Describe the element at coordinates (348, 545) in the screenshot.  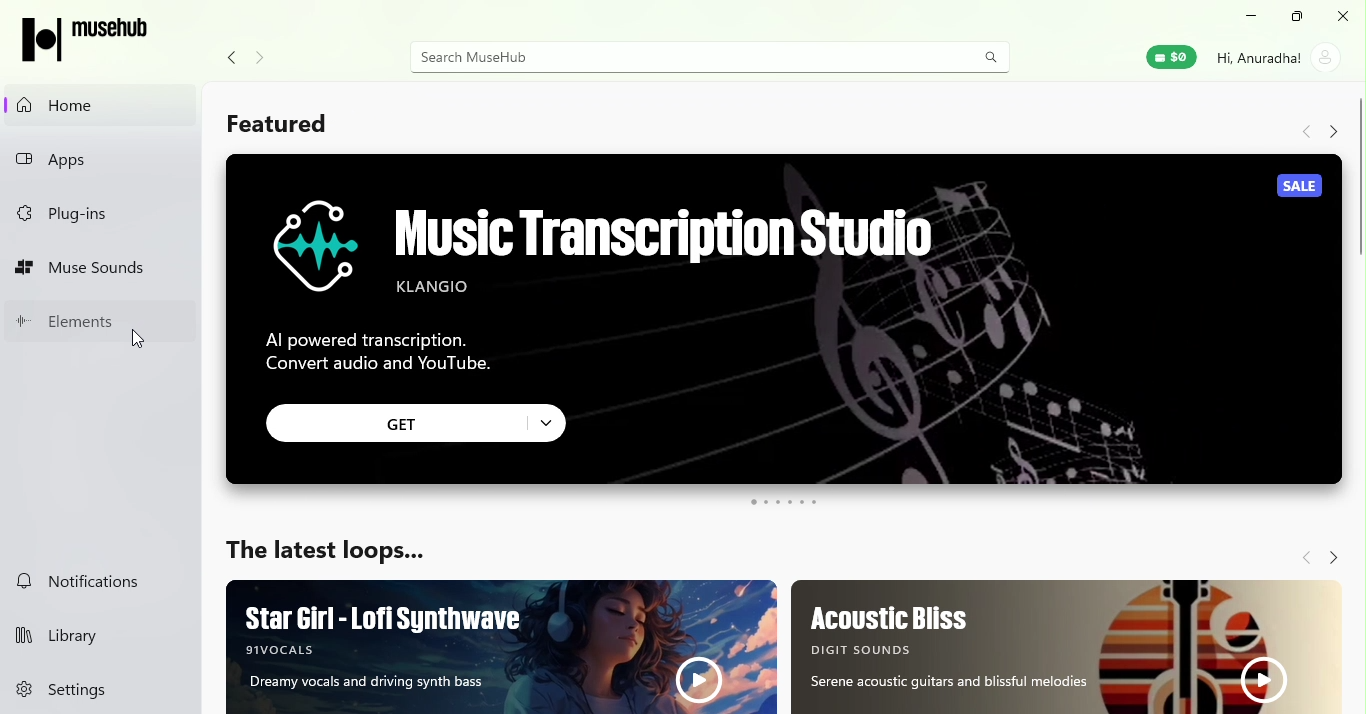
I see `The latest loops` at that location.